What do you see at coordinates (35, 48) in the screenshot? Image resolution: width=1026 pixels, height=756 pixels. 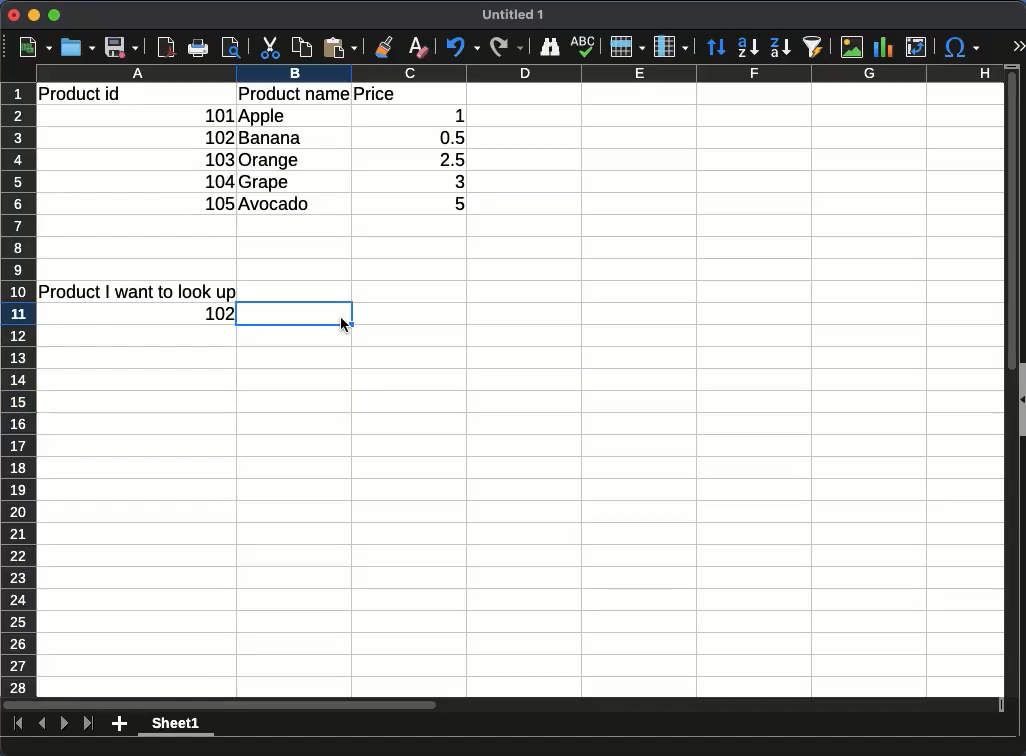 I see `new` at bounding box center [35, 48].